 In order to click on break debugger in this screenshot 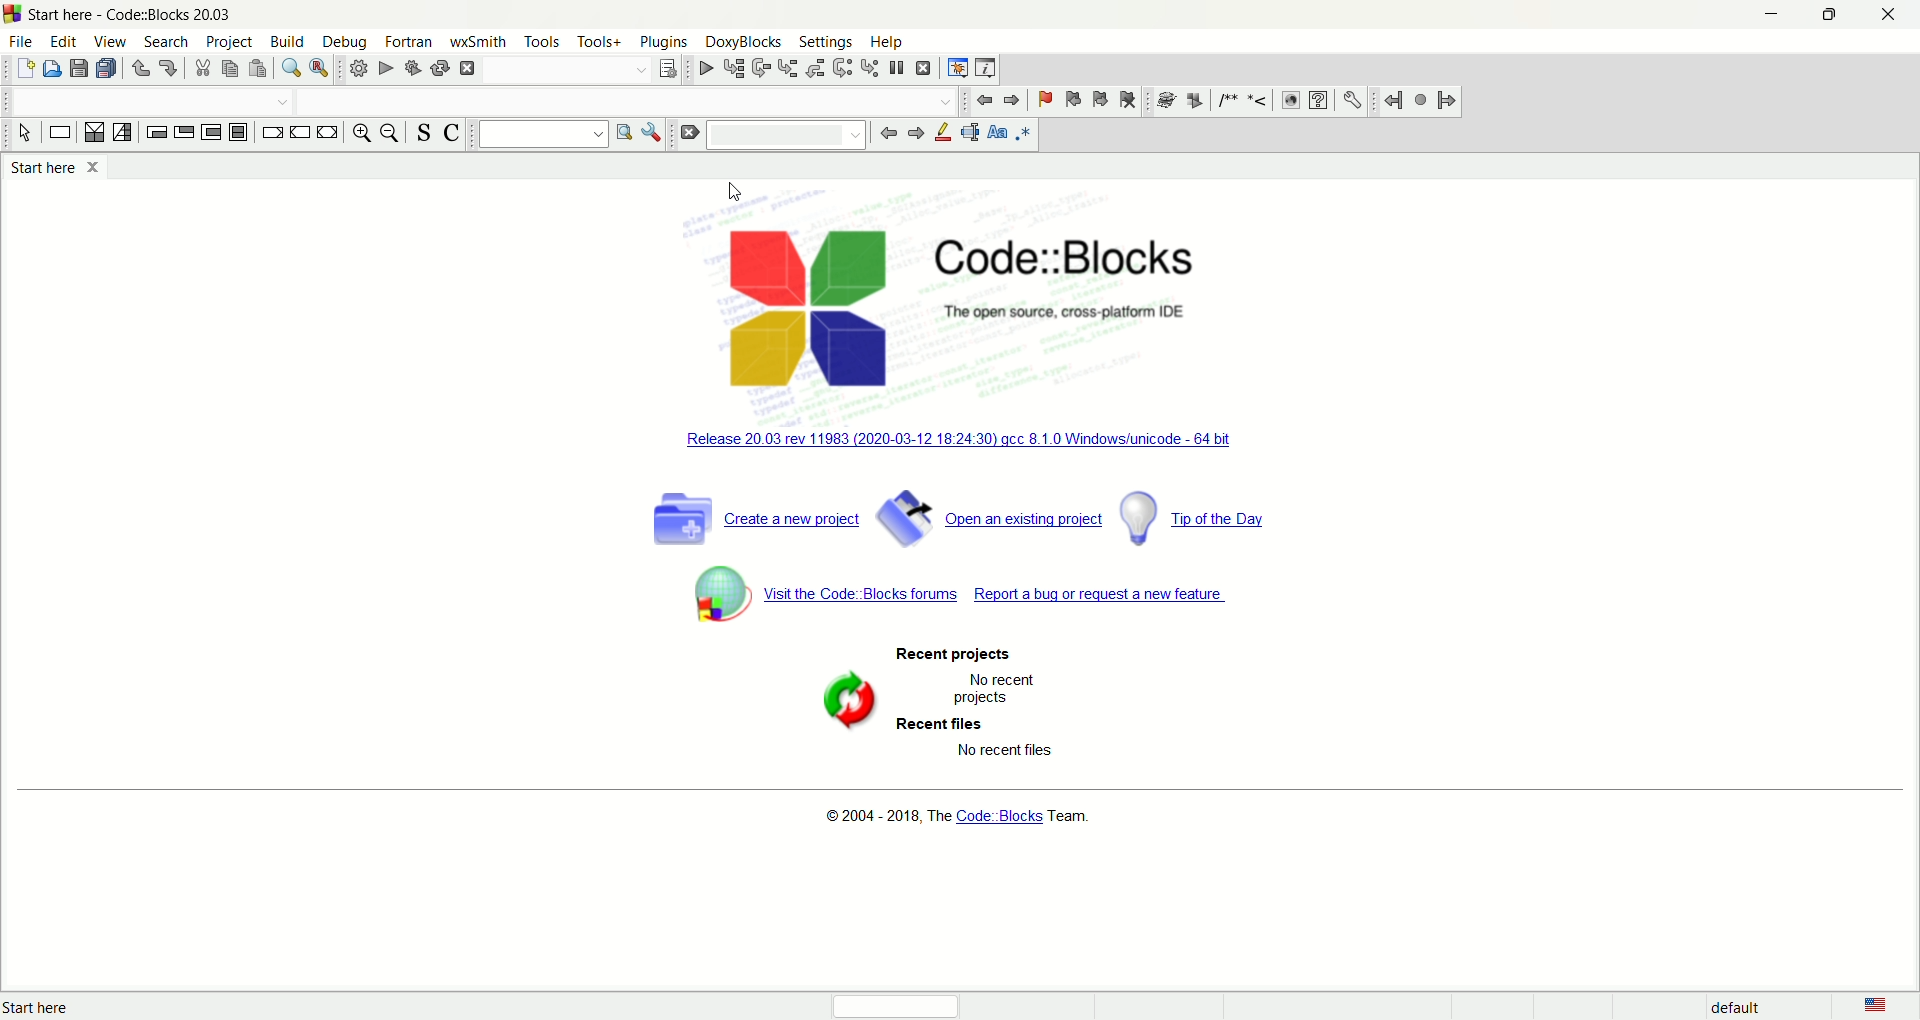, I will do `click(897, 68)`.